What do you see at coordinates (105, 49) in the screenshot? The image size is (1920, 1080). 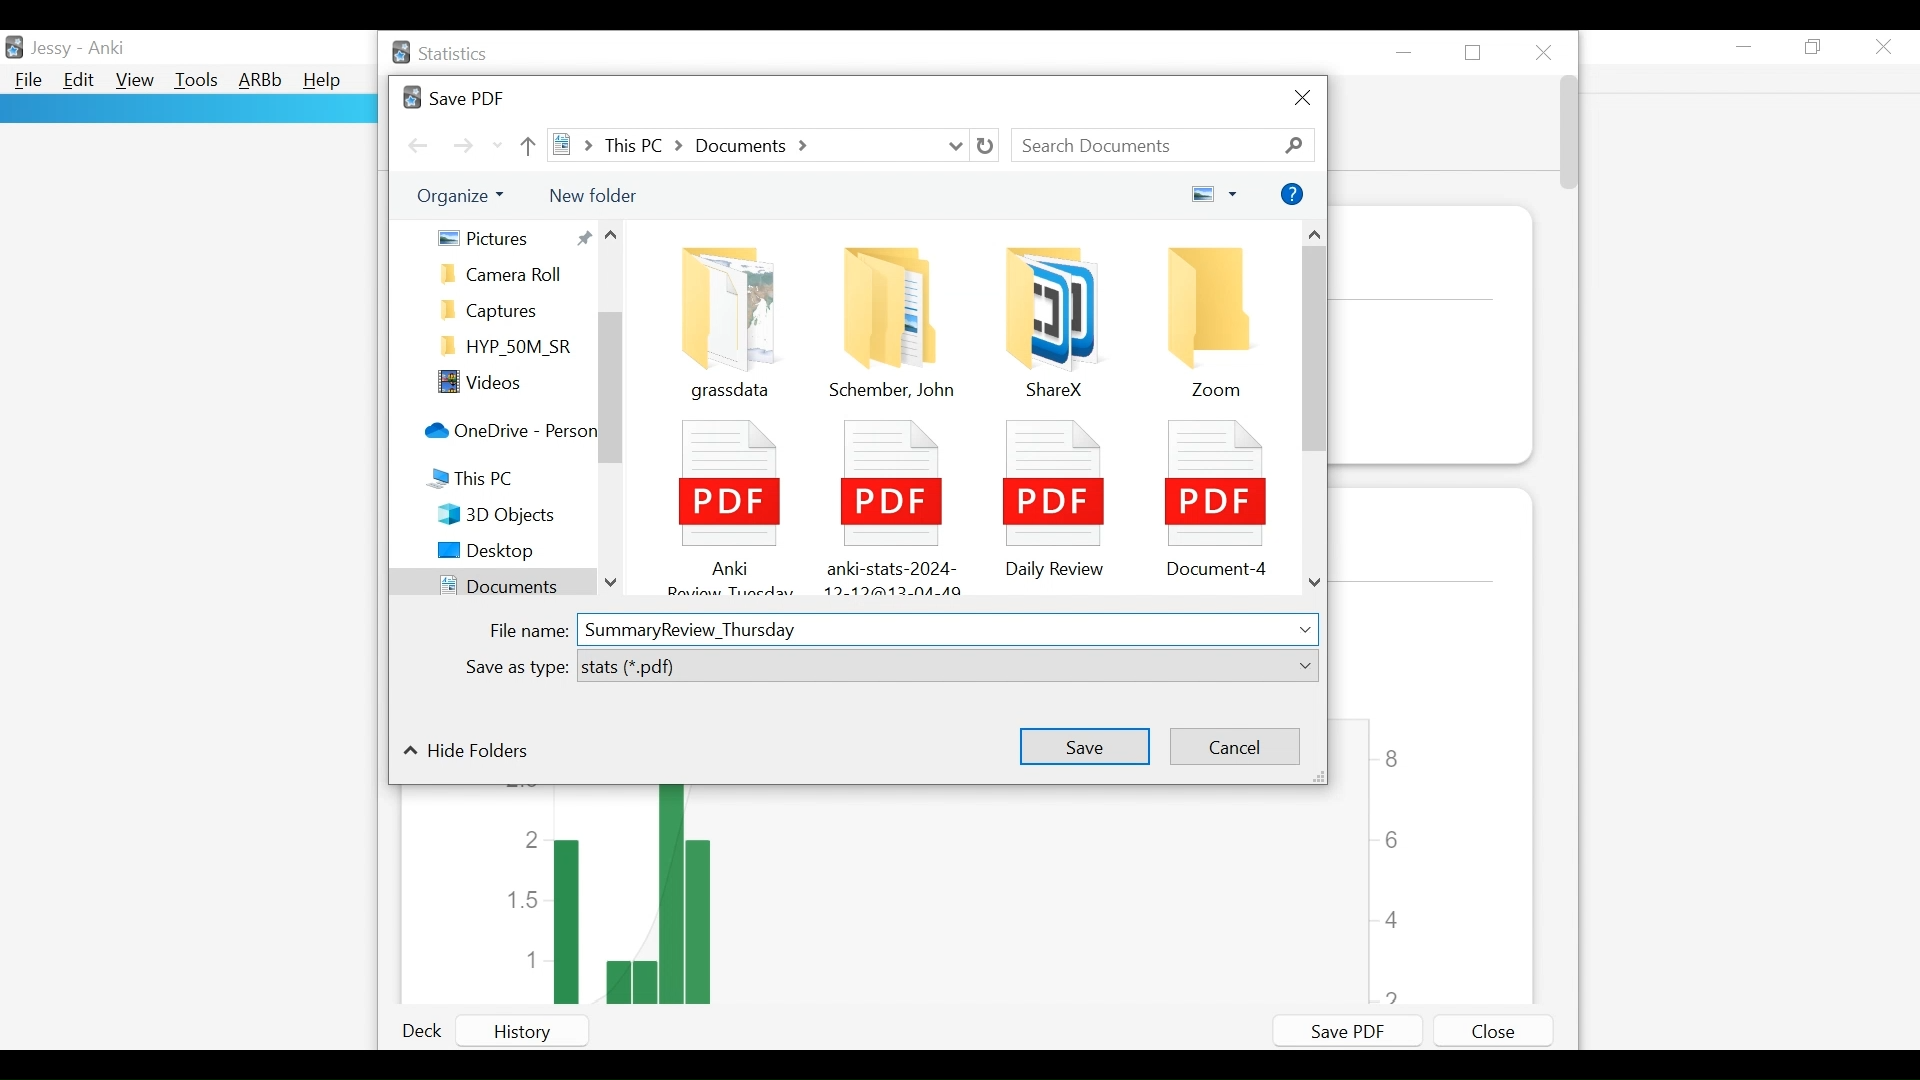 I see `Anki` at bounding box center [105, 49].